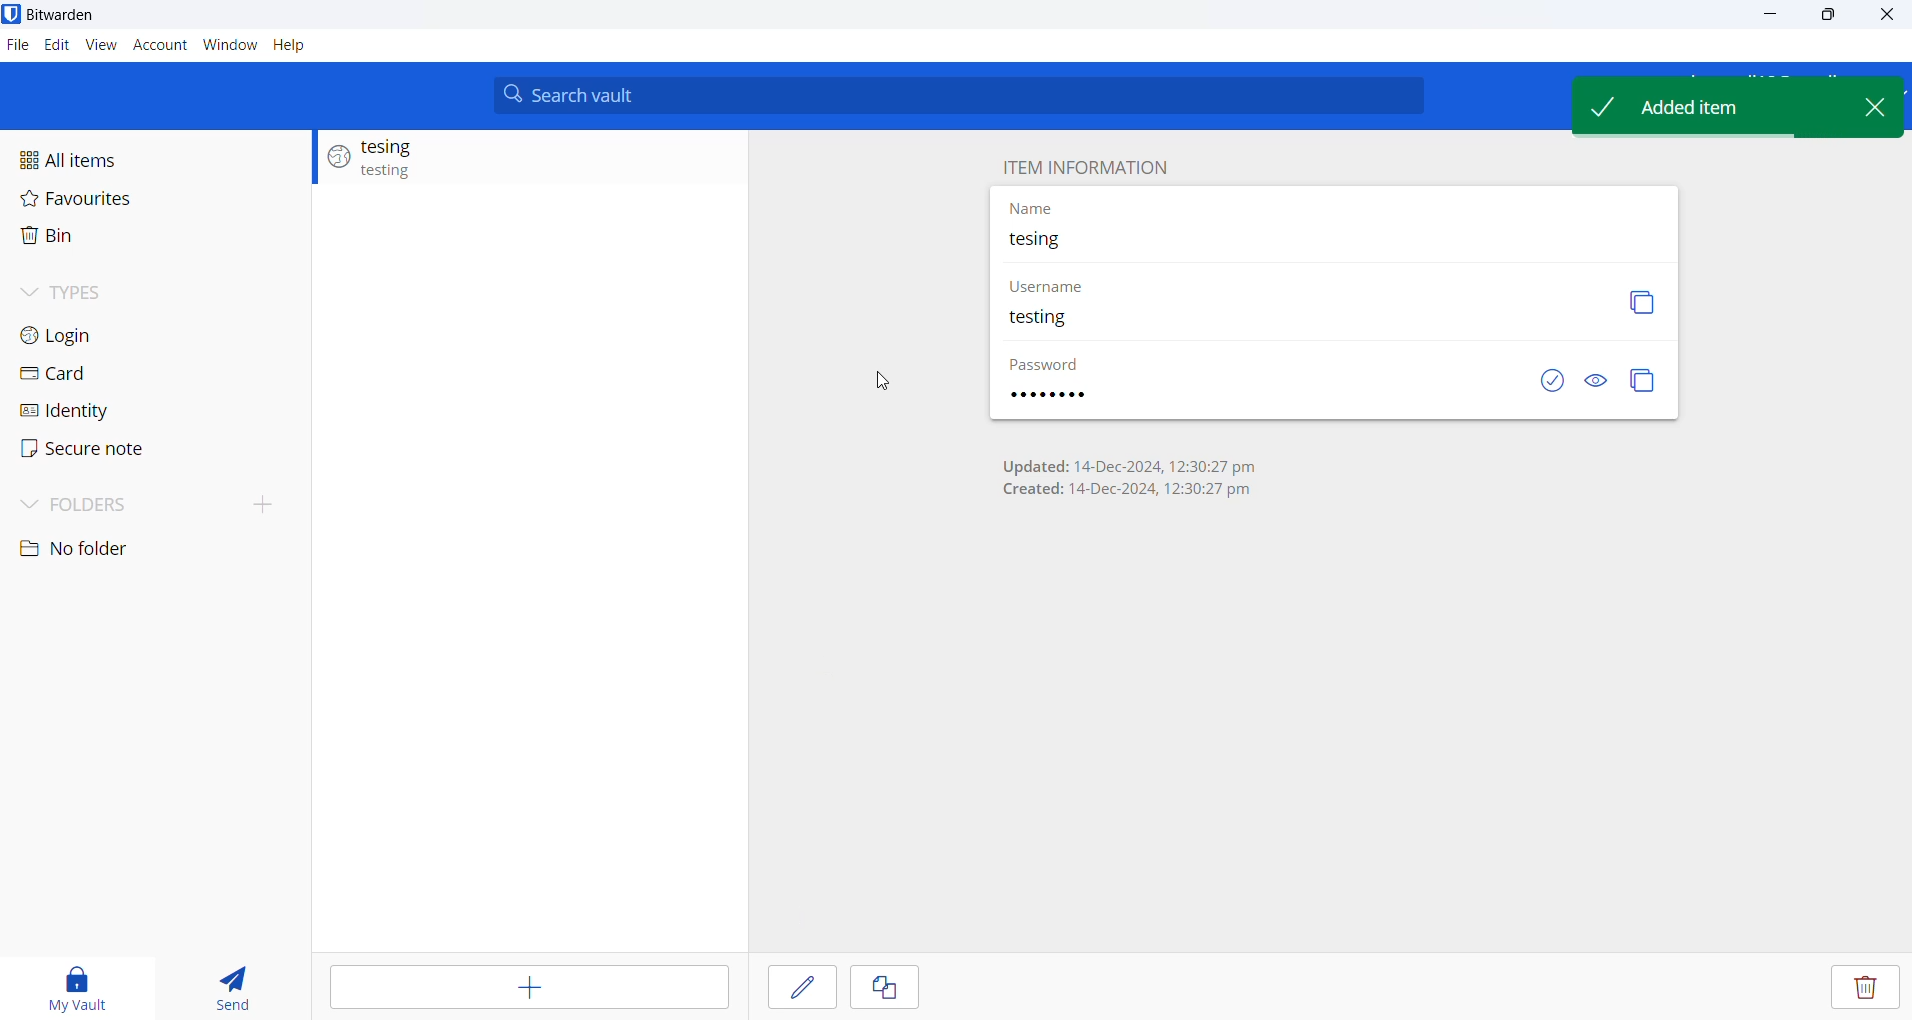 This screenshot has width=1912, height=1020. What do you see at coordinates (234, 990) in the screenshot?
I see `send` at bounding box center [234, 990].